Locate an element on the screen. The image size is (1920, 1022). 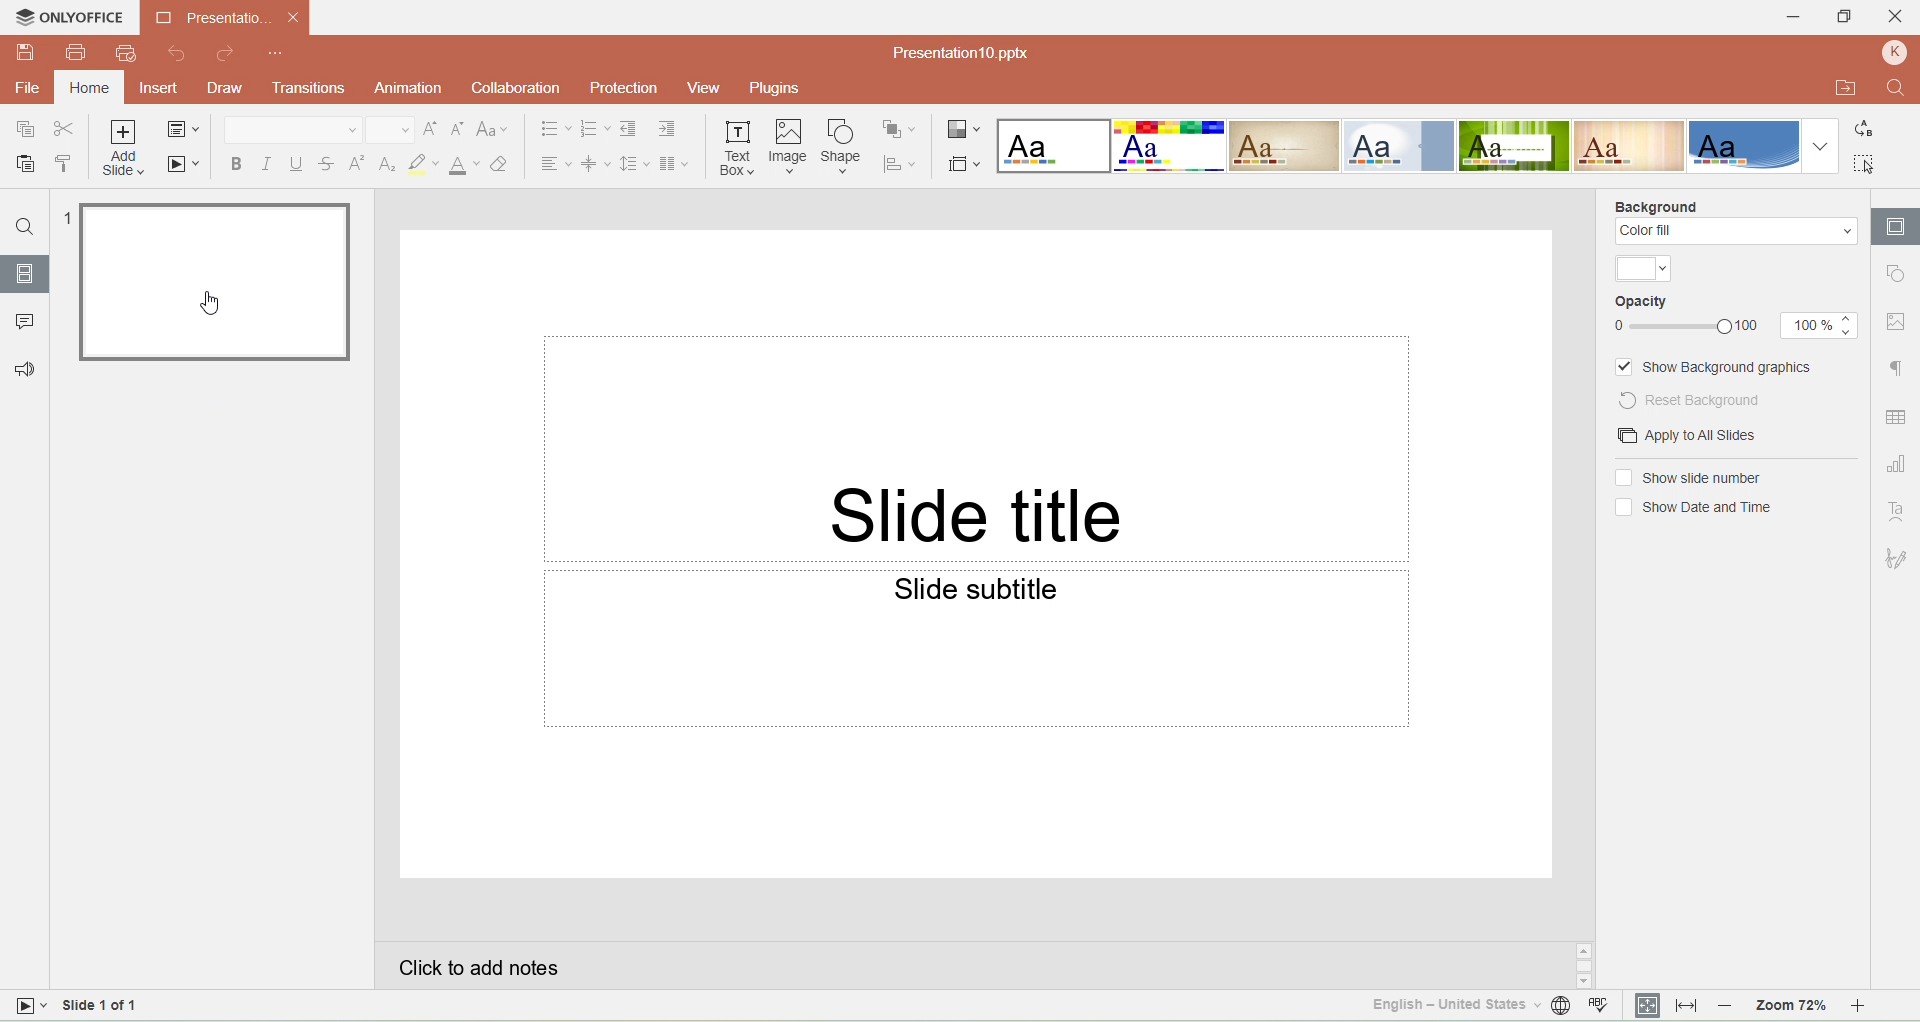
Align shape is located at coordinates (902, 162).